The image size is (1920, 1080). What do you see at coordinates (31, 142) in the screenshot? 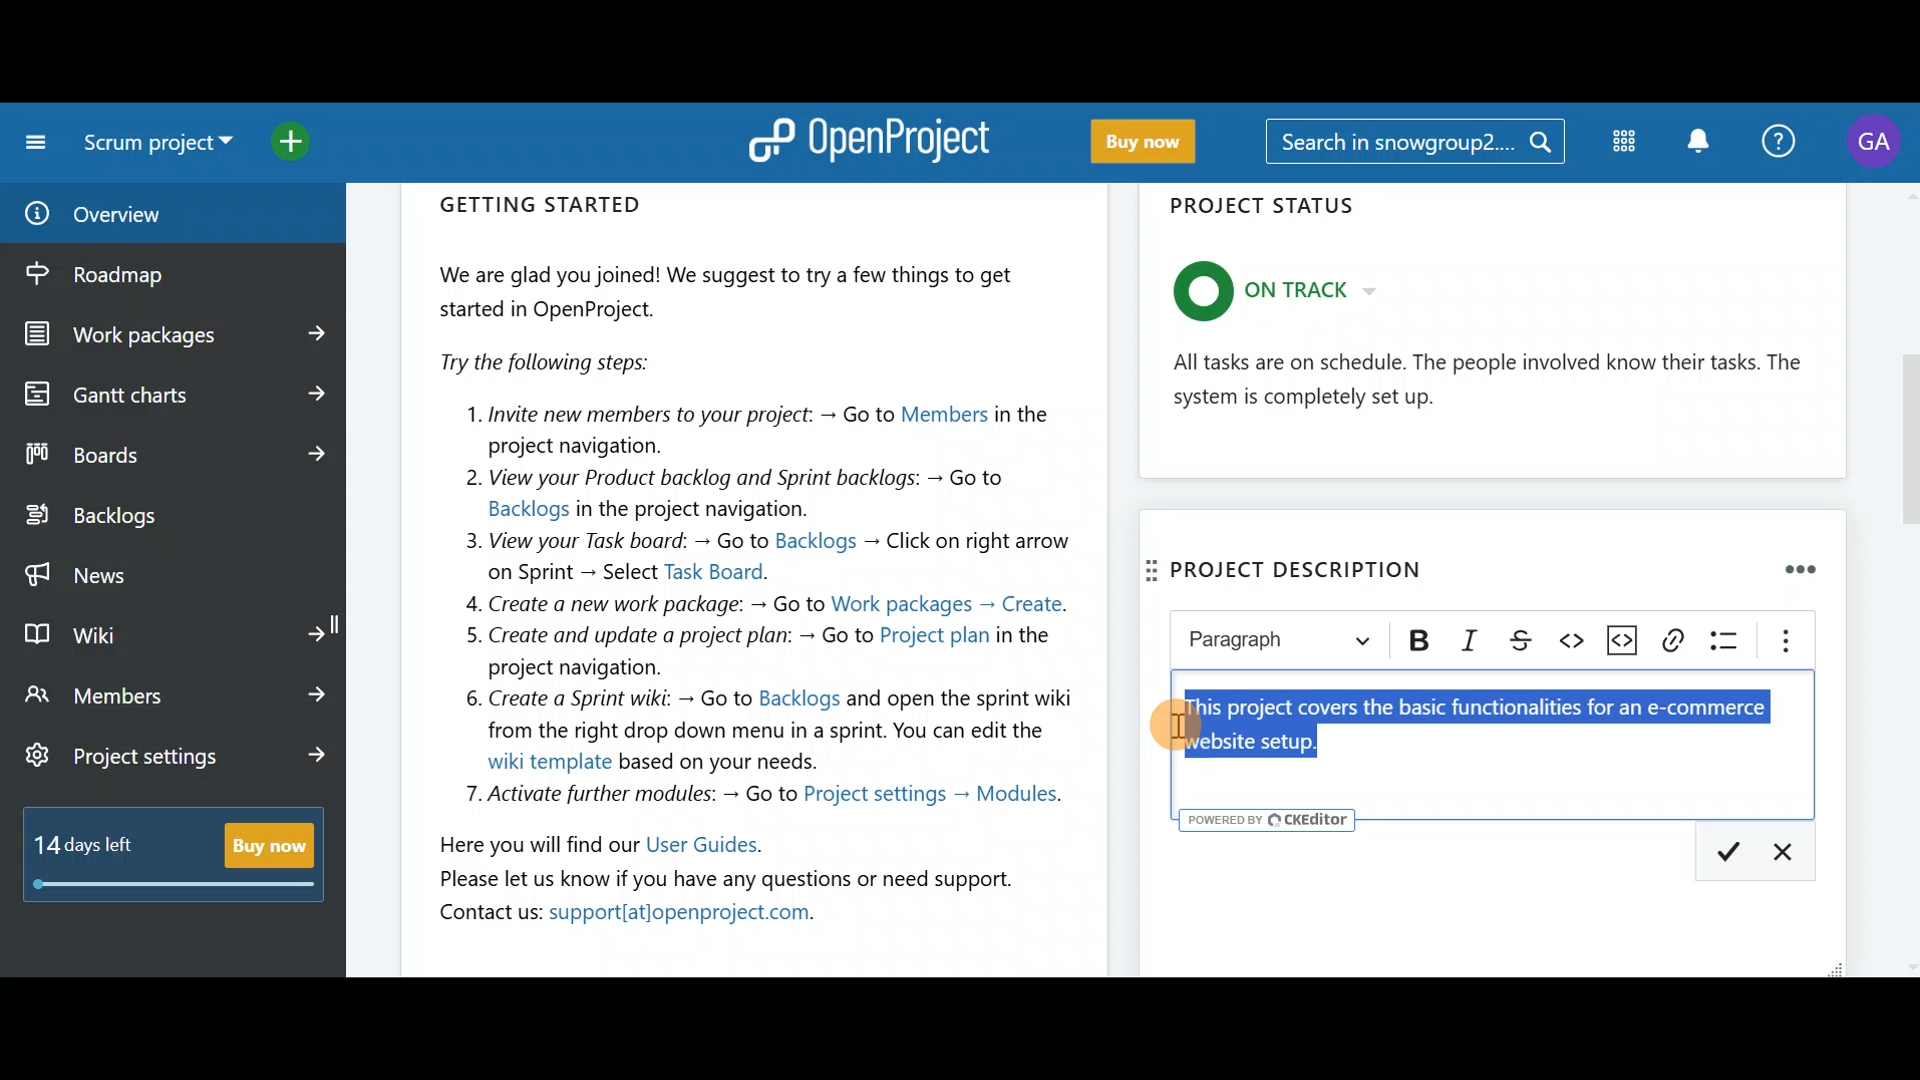
I see `Collapse project menu` at bounding box center [31, 142].